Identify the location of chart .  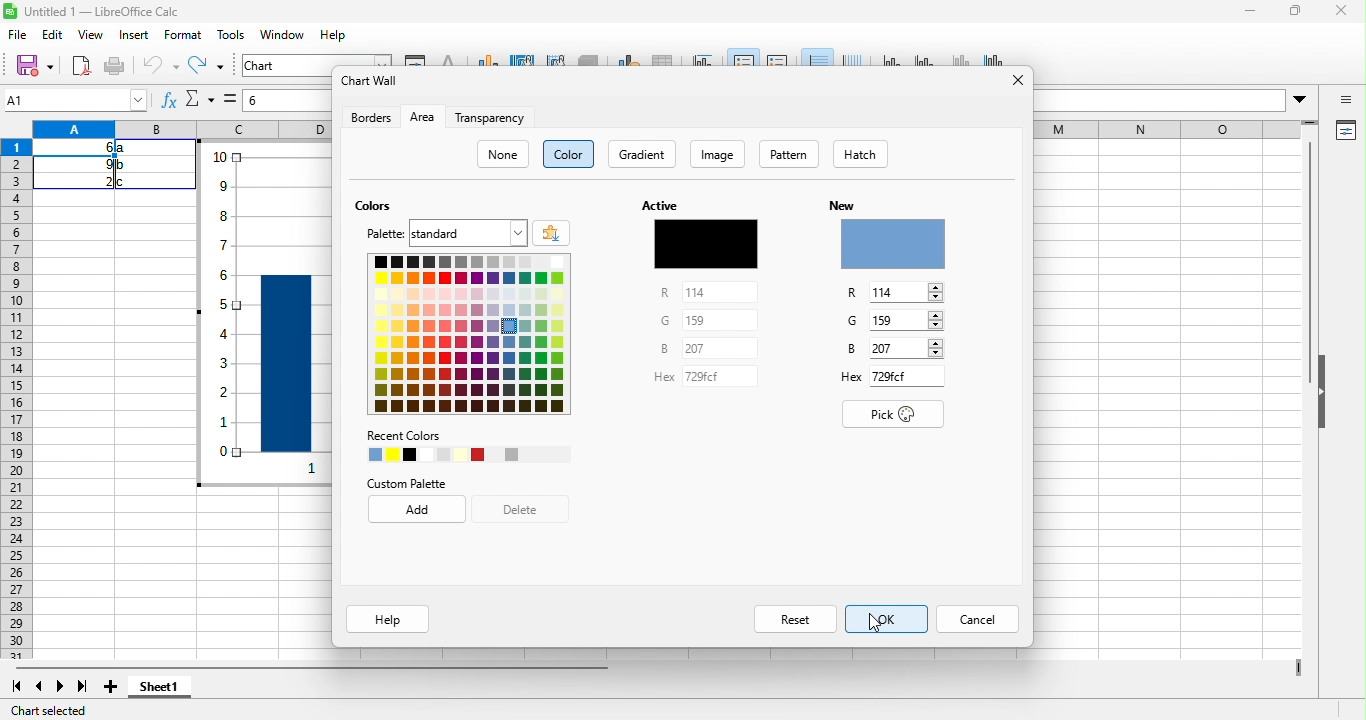
(283, 65).